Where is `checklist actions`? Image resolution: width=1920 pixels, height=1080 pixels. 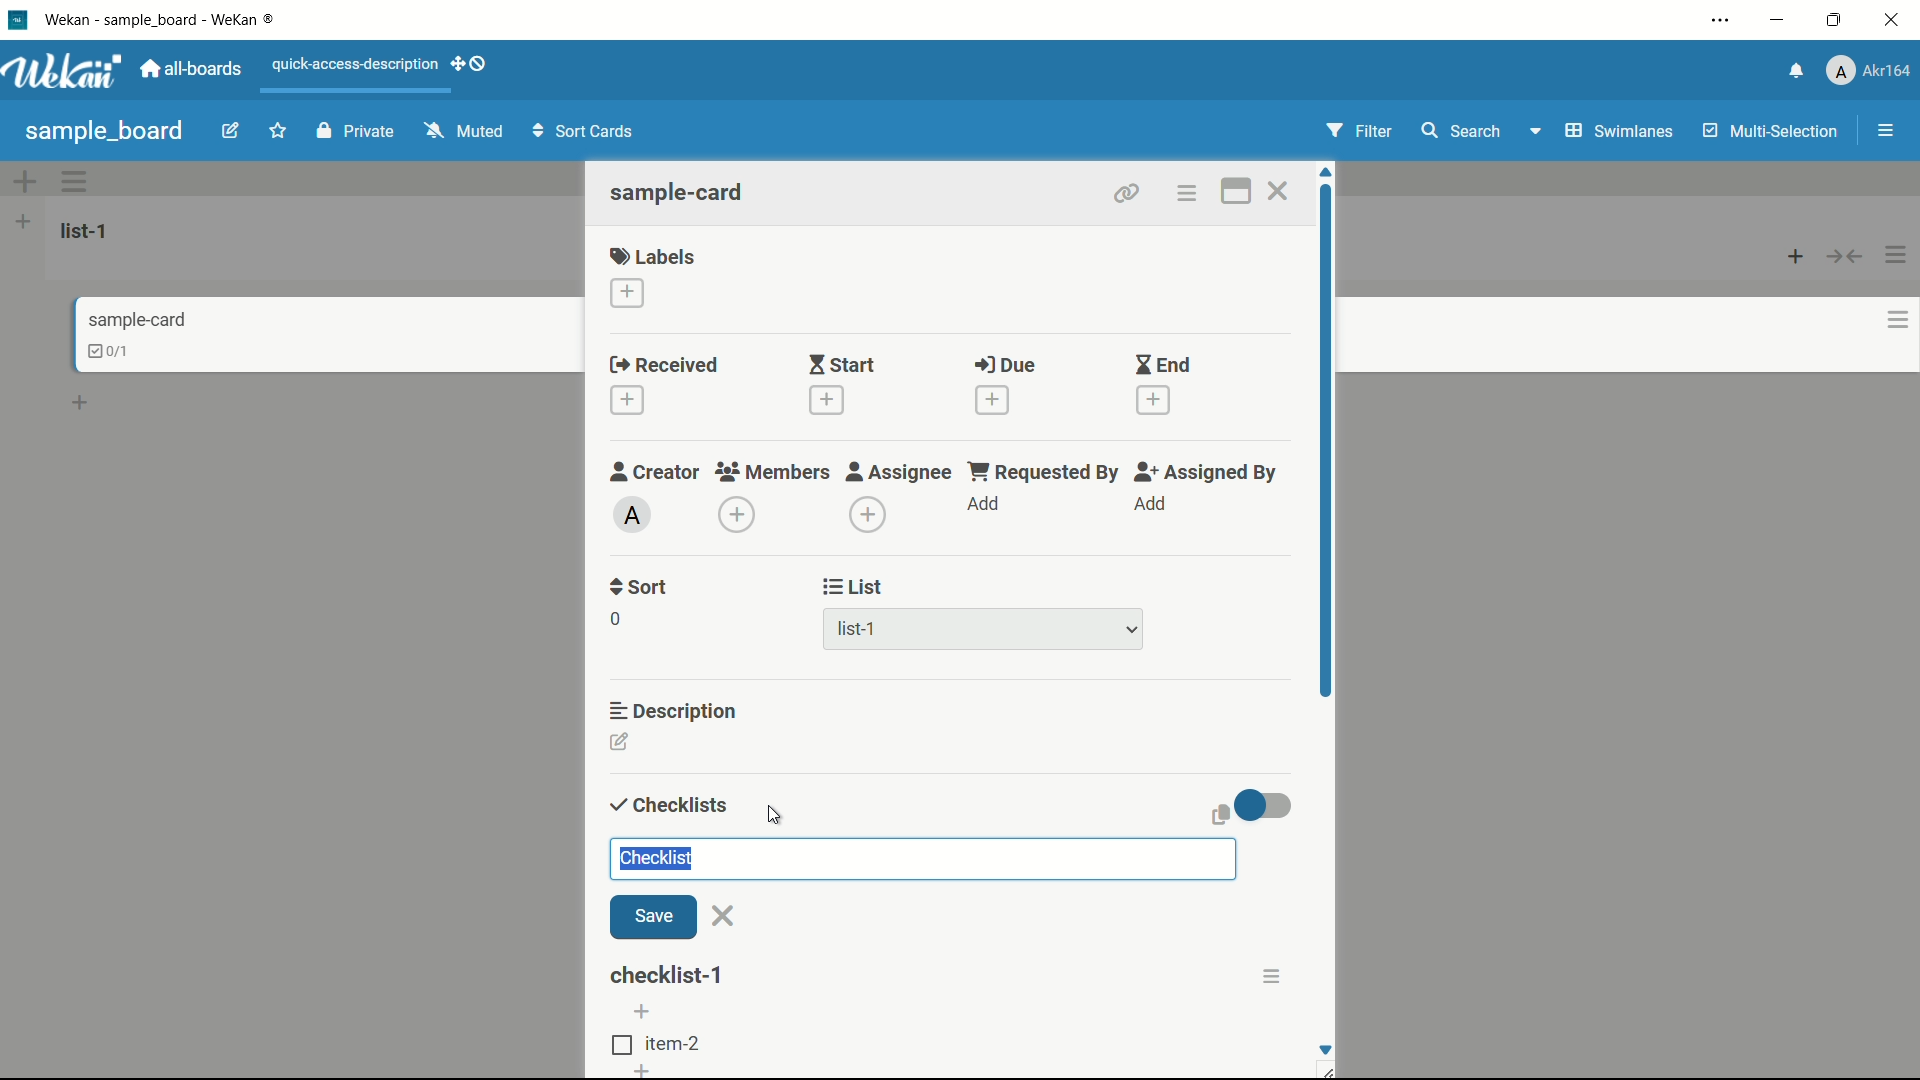 checklist actions is located at coordinates (1271, 976).